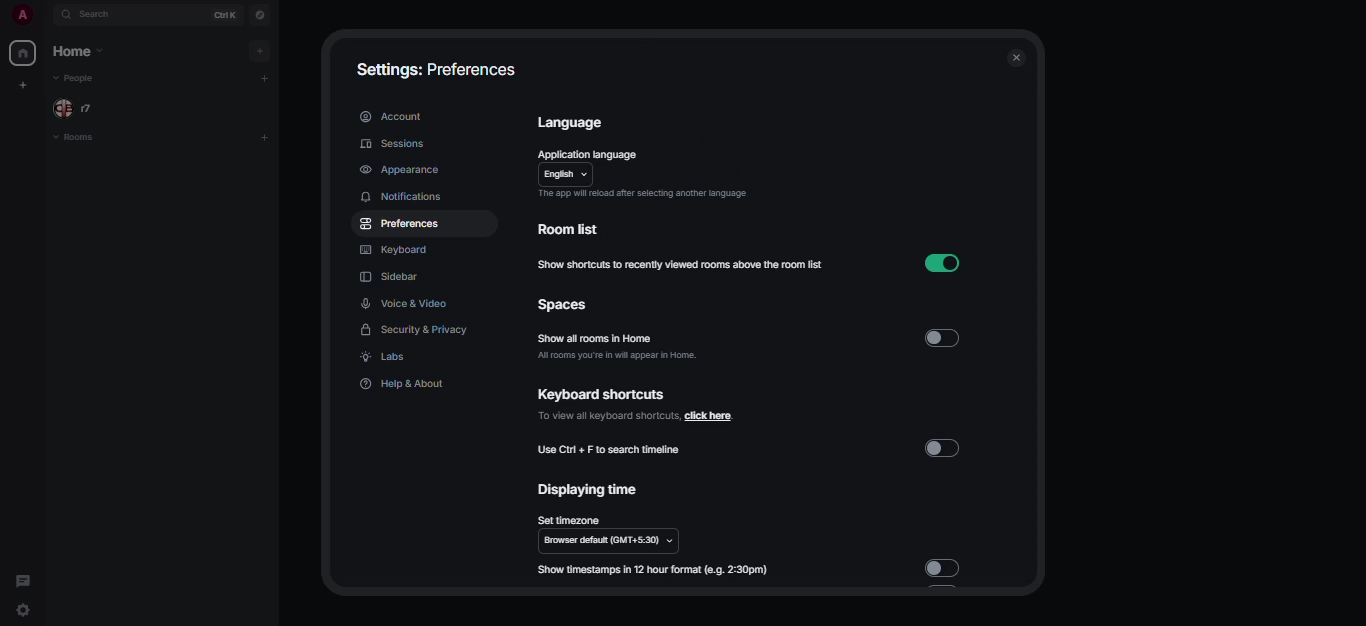 This screenshot has width=1366, height=626. Describe the element at coordinates (941, 263) in the screenshot. I see `enabled` at that location.